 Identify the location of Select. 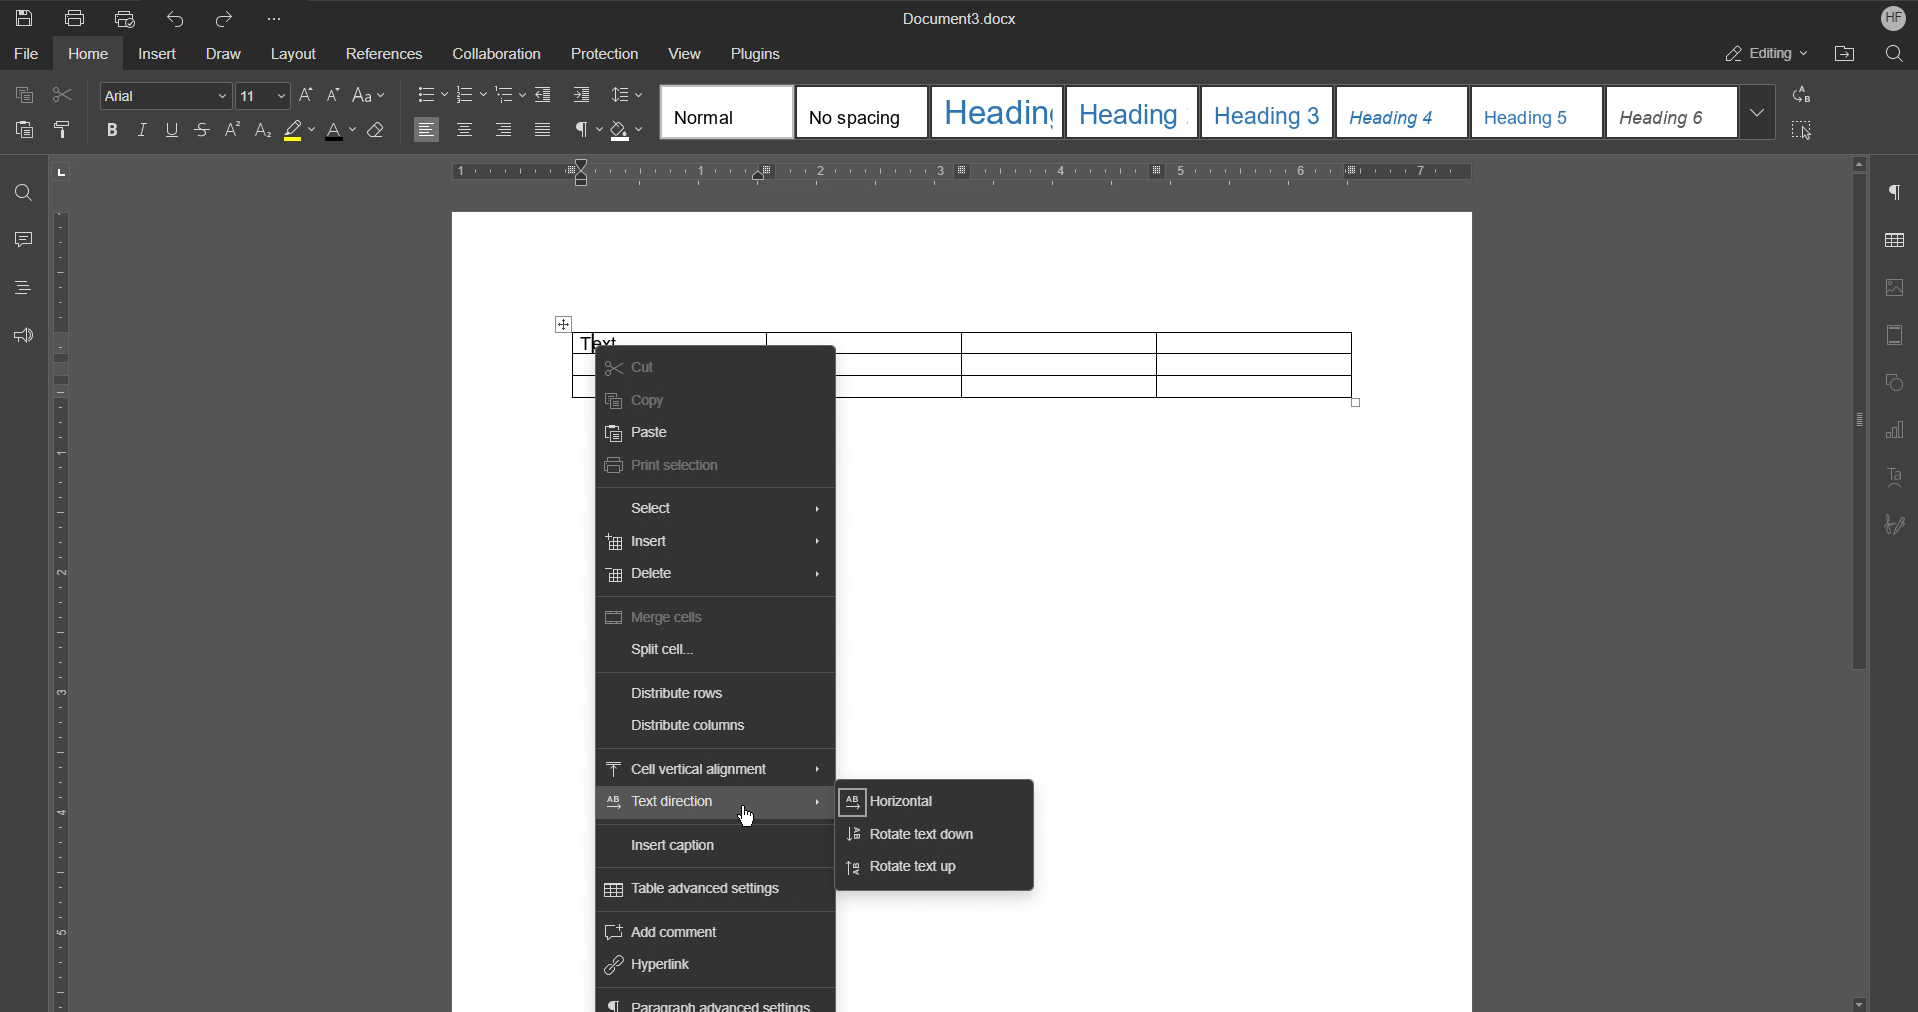
(665, 508).